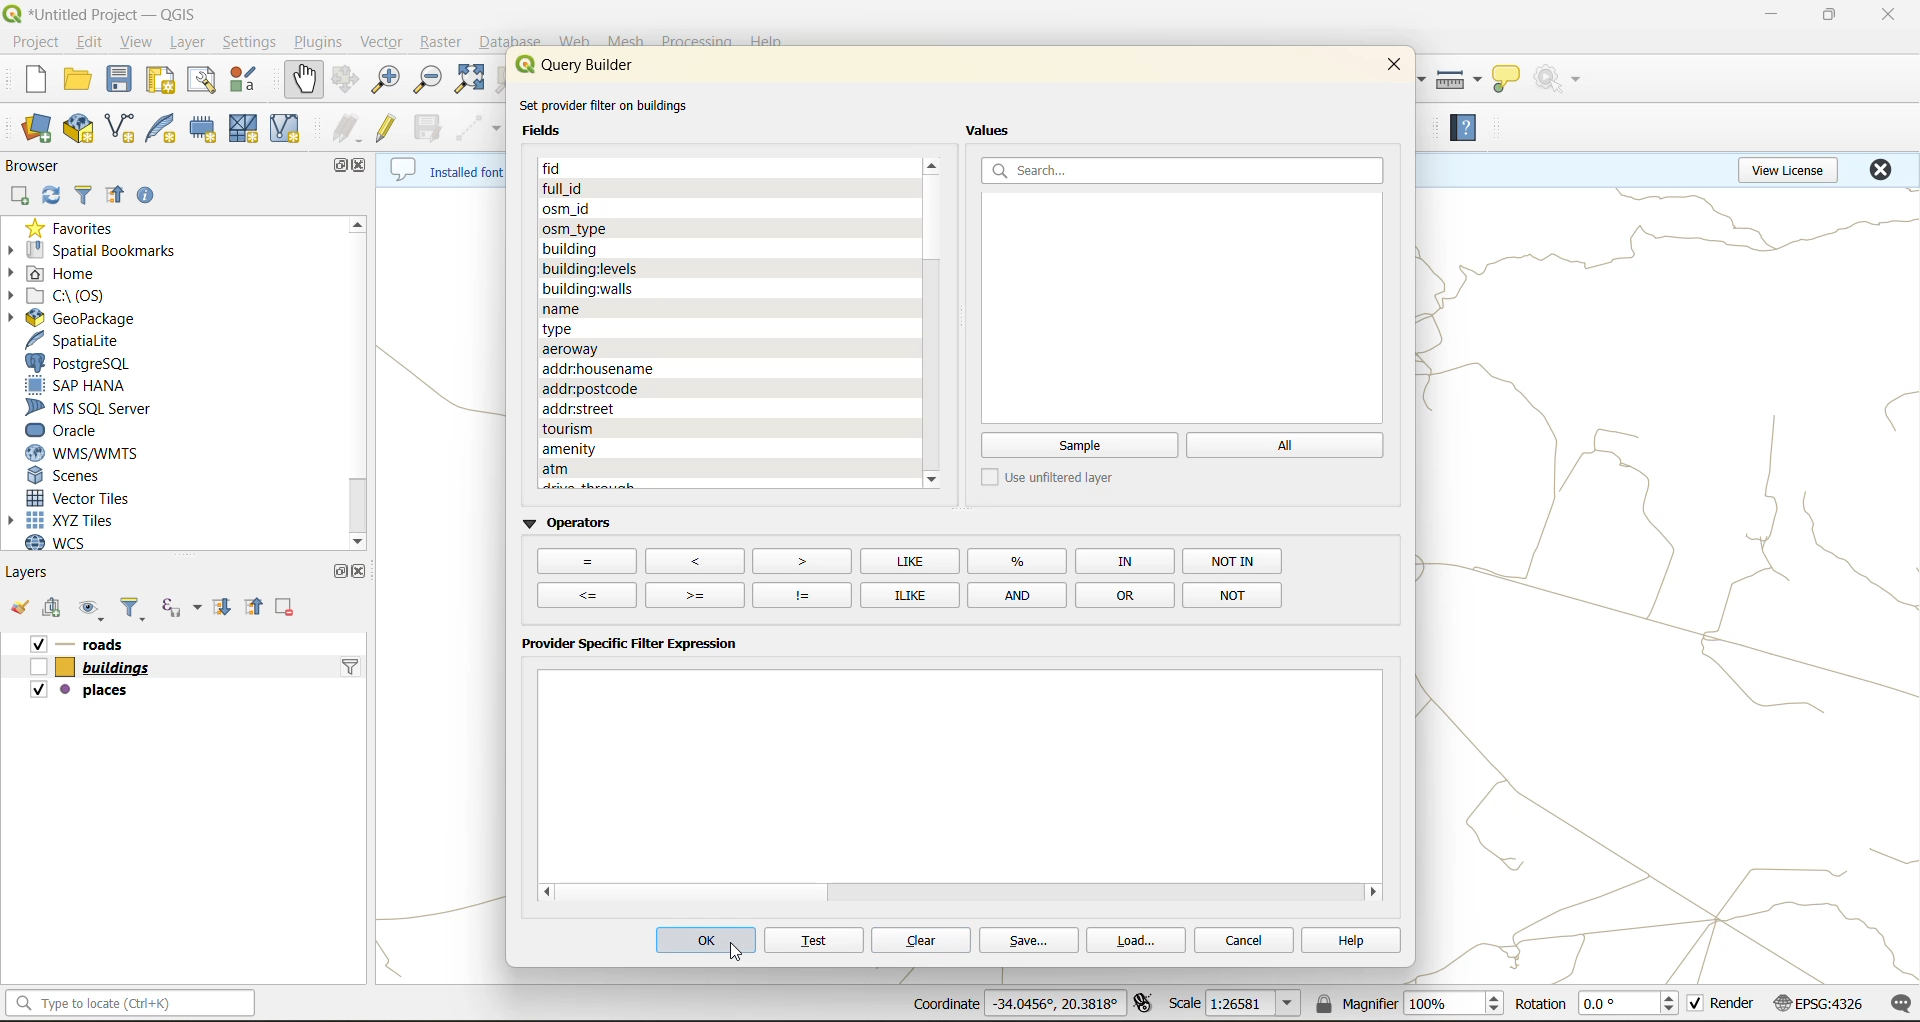 The height and width of the screenshot is (1022, 1920). What do you see at coordinates (439, 41) in the screenshot?
I see `raster` at bounding box center [439, 41].